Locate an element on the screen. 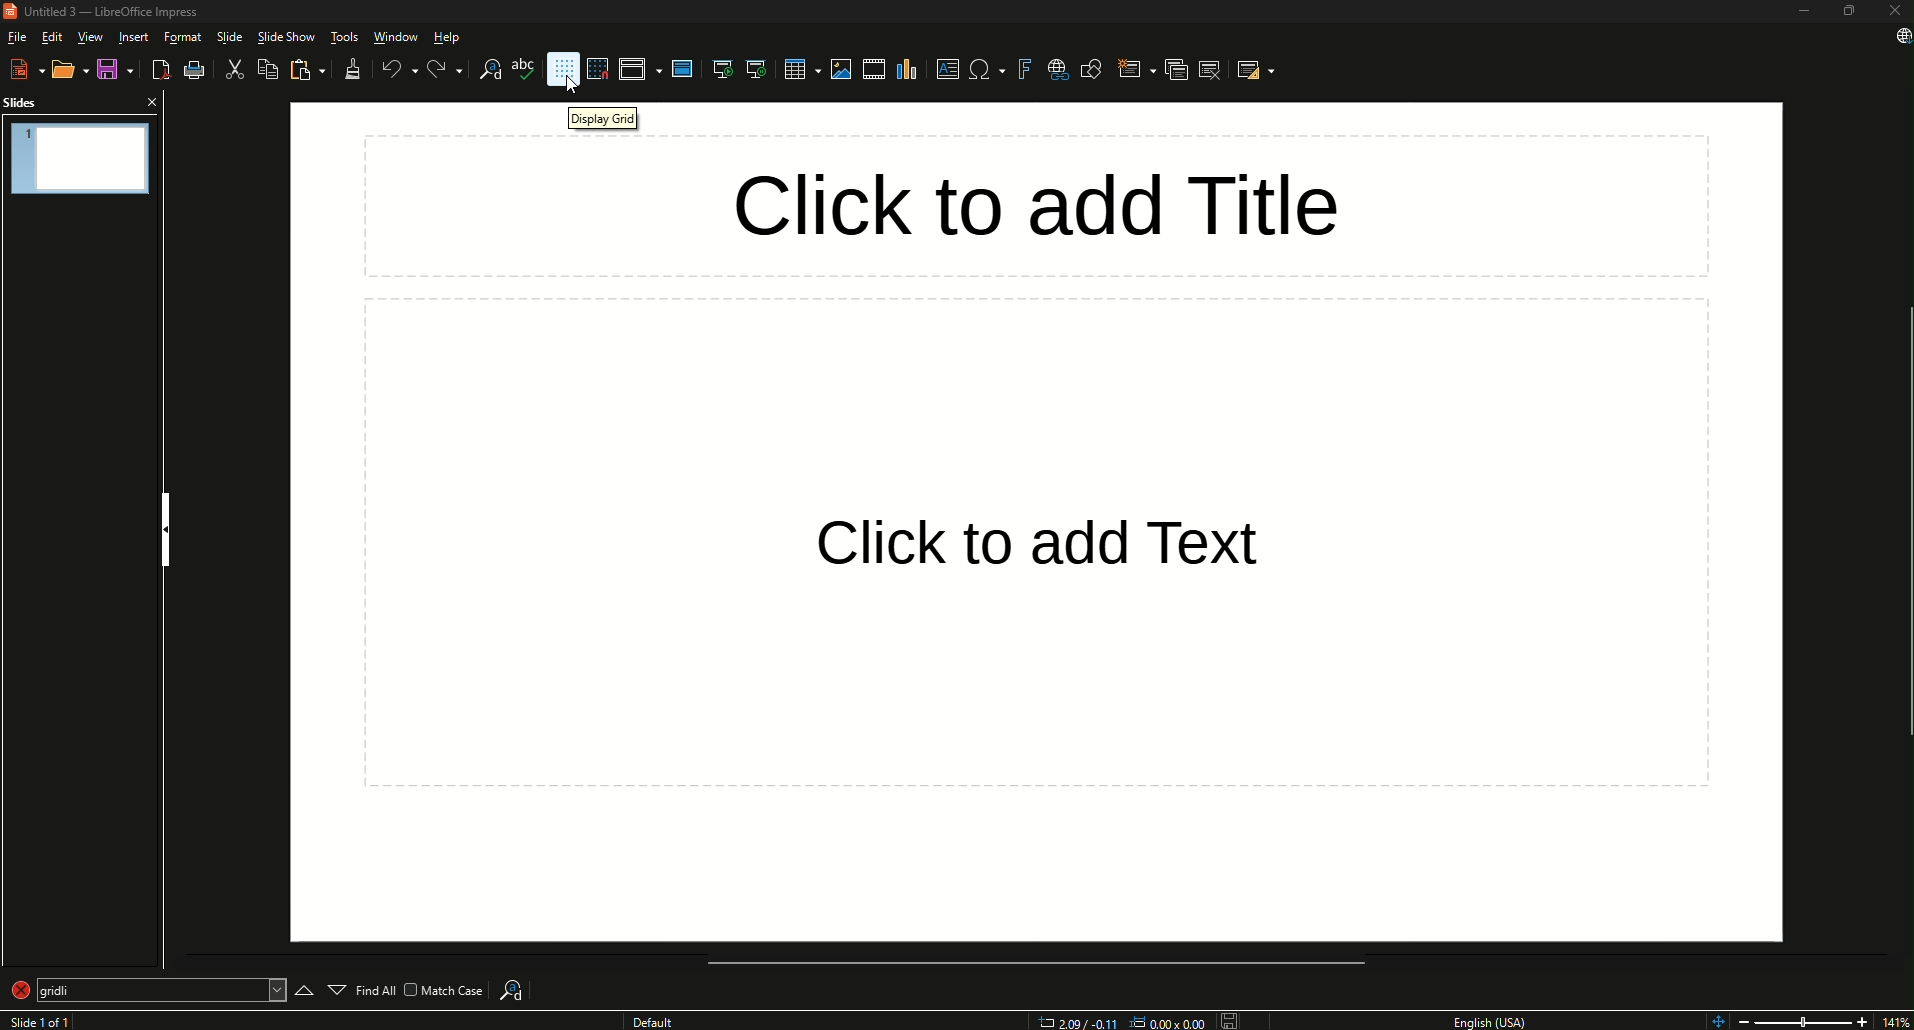 The image size is (1914, 1030). Dimensions is located at coordinates (1115, 1021).